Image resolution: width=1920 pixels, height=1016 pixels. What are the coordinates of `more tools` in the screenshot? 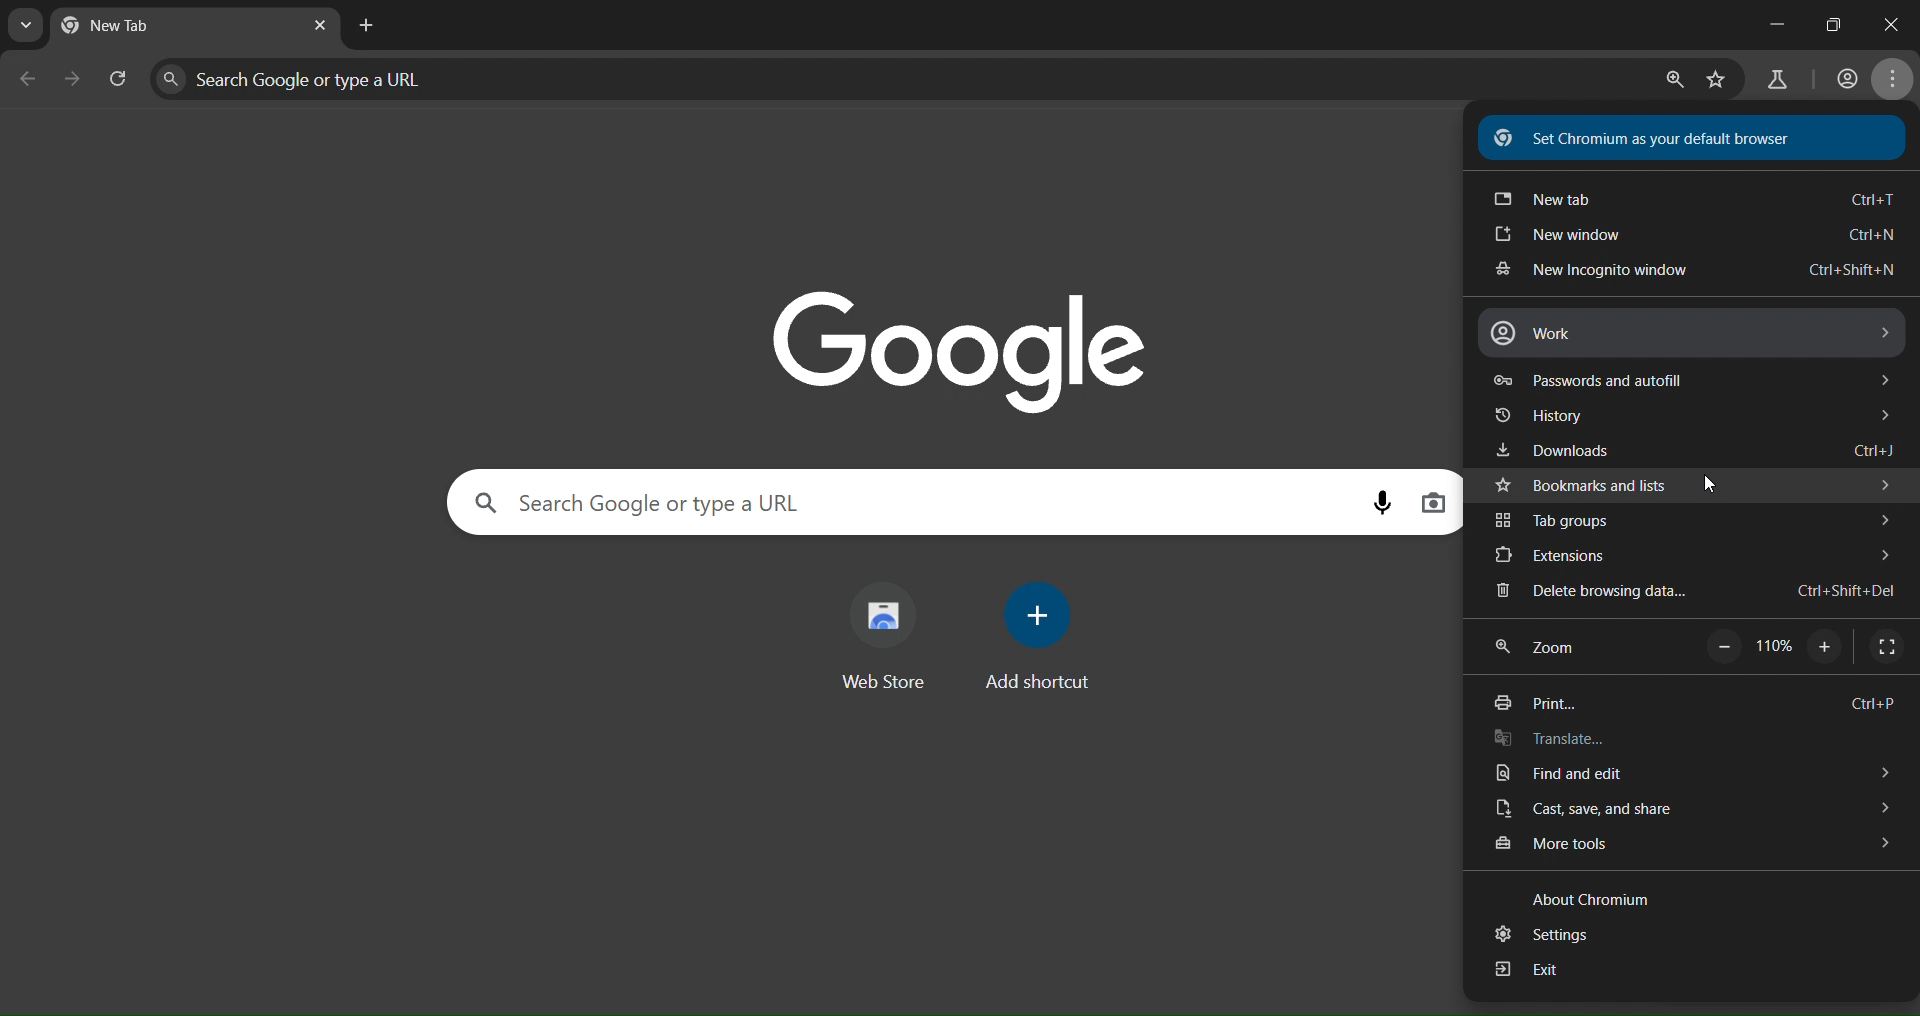 It's located at (1694, 847).